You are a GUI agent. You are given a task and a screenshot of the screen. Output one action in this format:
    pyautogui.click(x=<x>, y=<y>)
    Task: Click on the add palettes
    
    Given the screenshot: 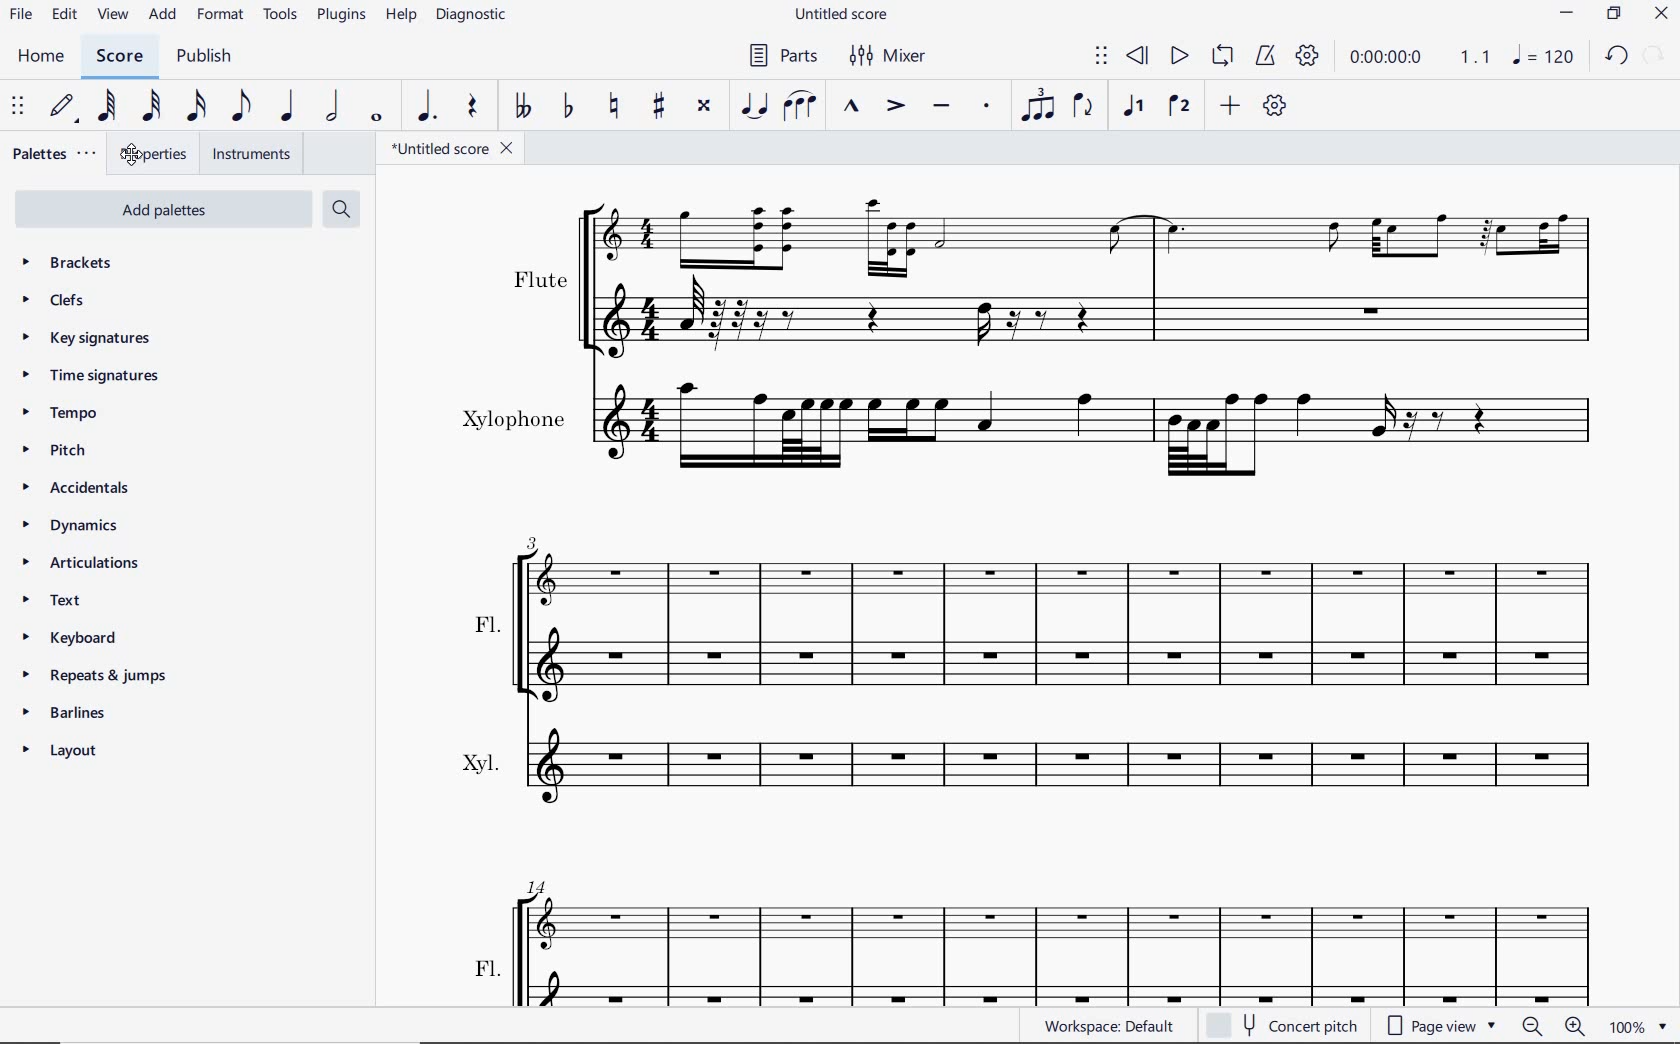 What is the action you would take?
    pyautogui.click(x=161, y=210)
    